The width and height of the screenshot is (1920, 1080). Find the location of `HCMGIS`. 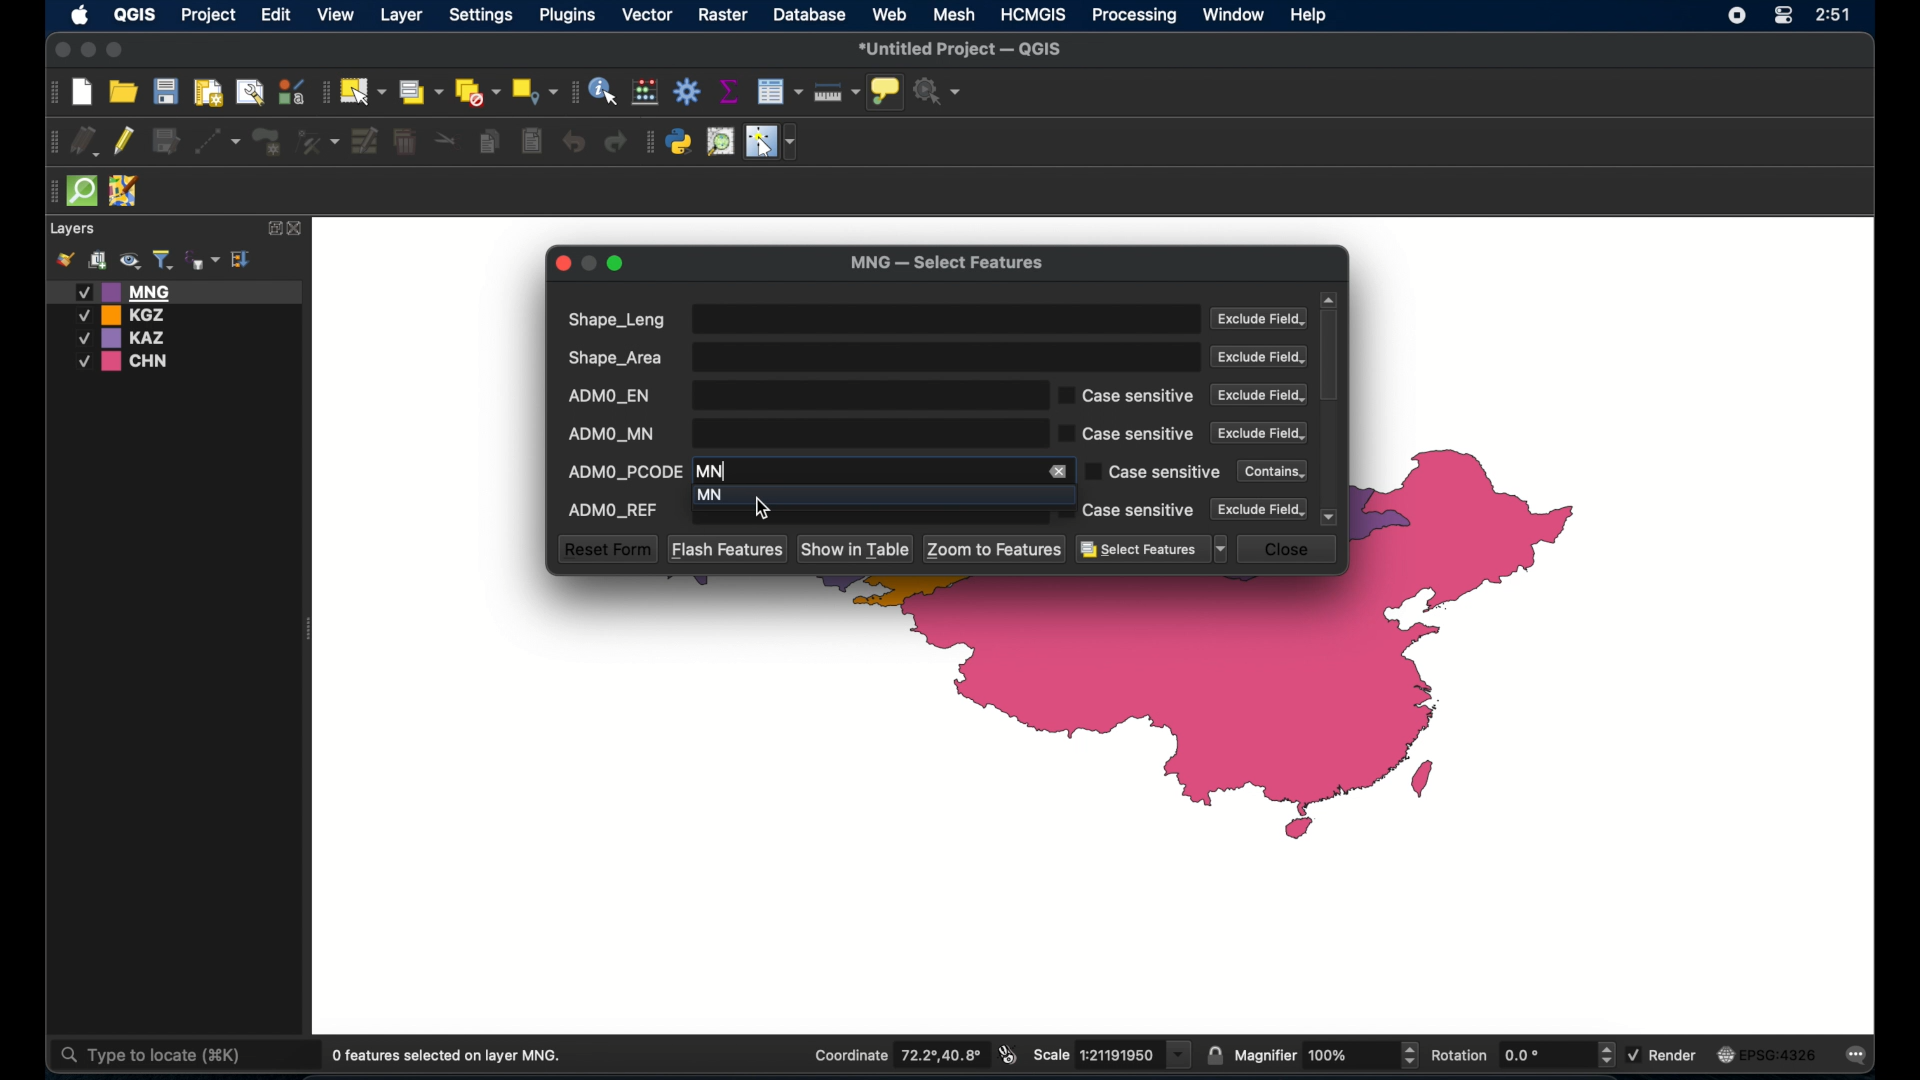

HCMGIS is located at coordinates (1034, 15).